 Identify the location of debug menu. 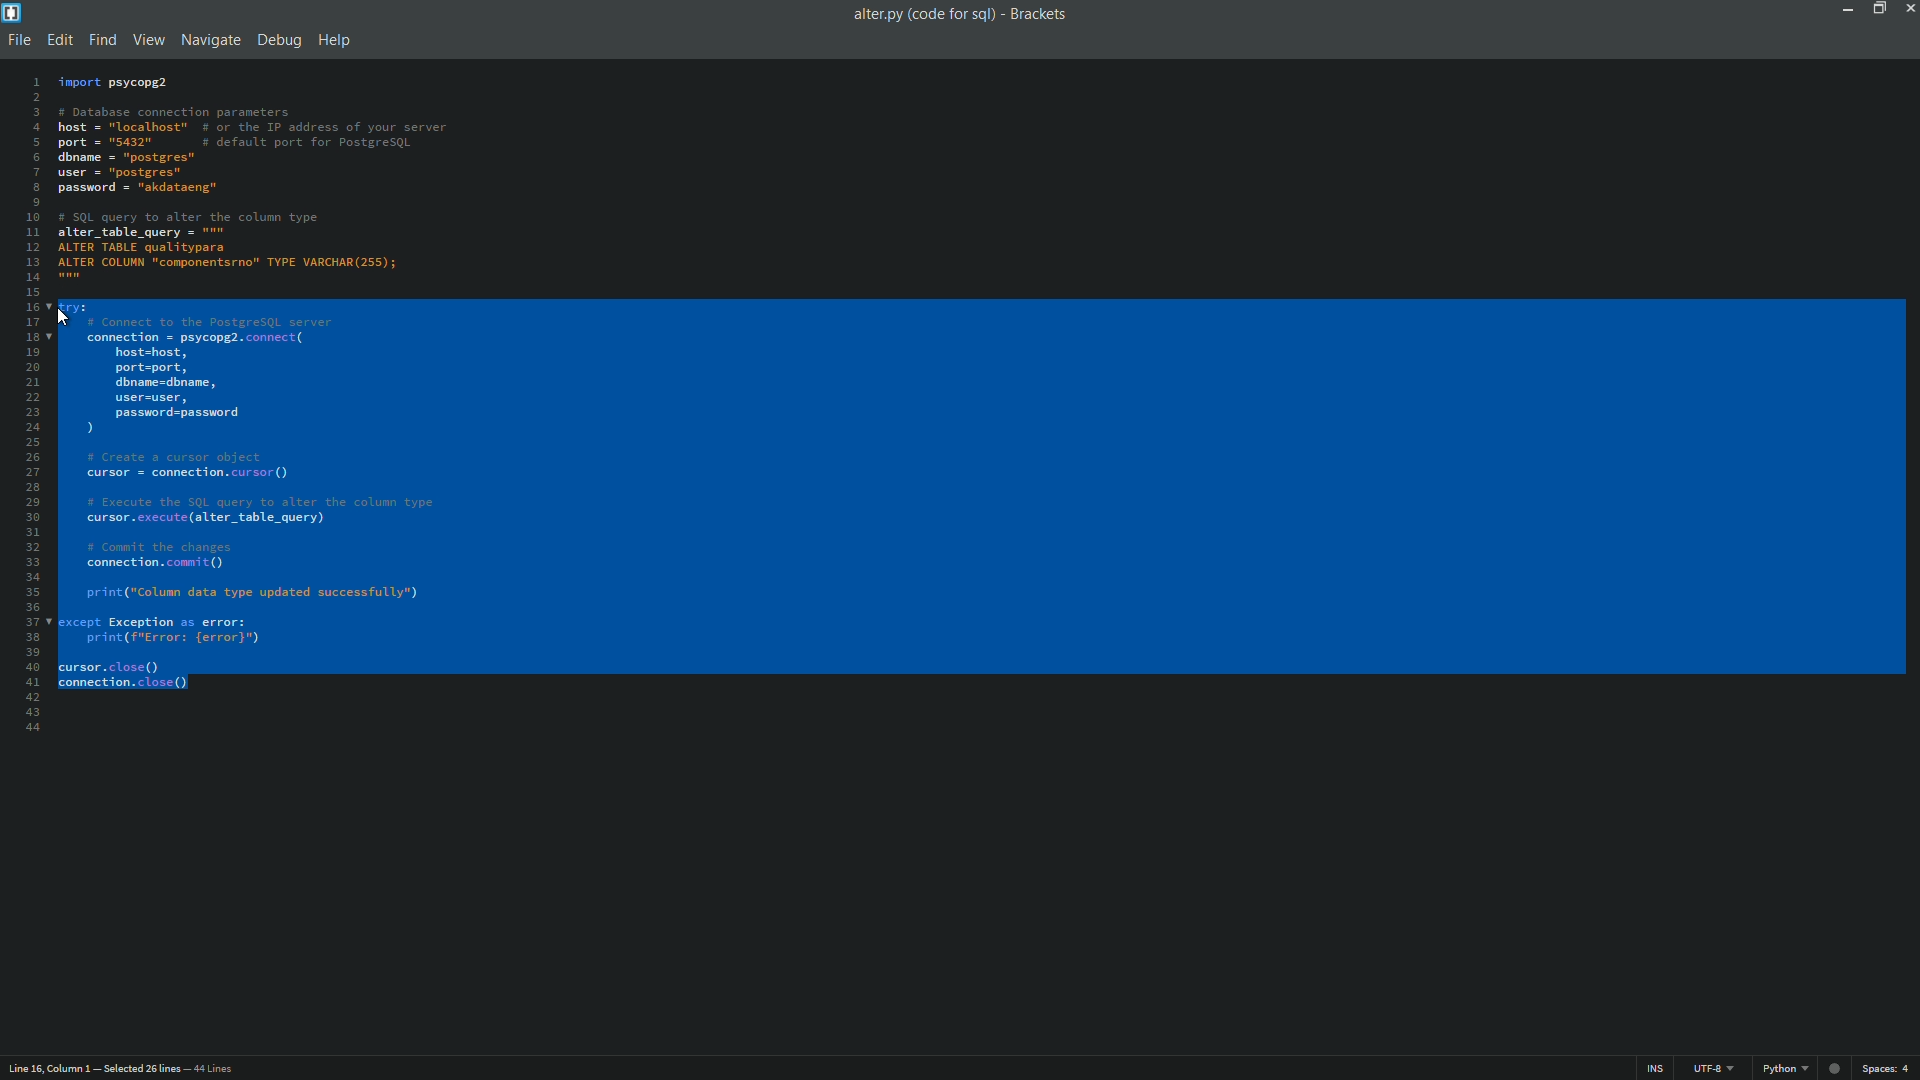
(275, 41).